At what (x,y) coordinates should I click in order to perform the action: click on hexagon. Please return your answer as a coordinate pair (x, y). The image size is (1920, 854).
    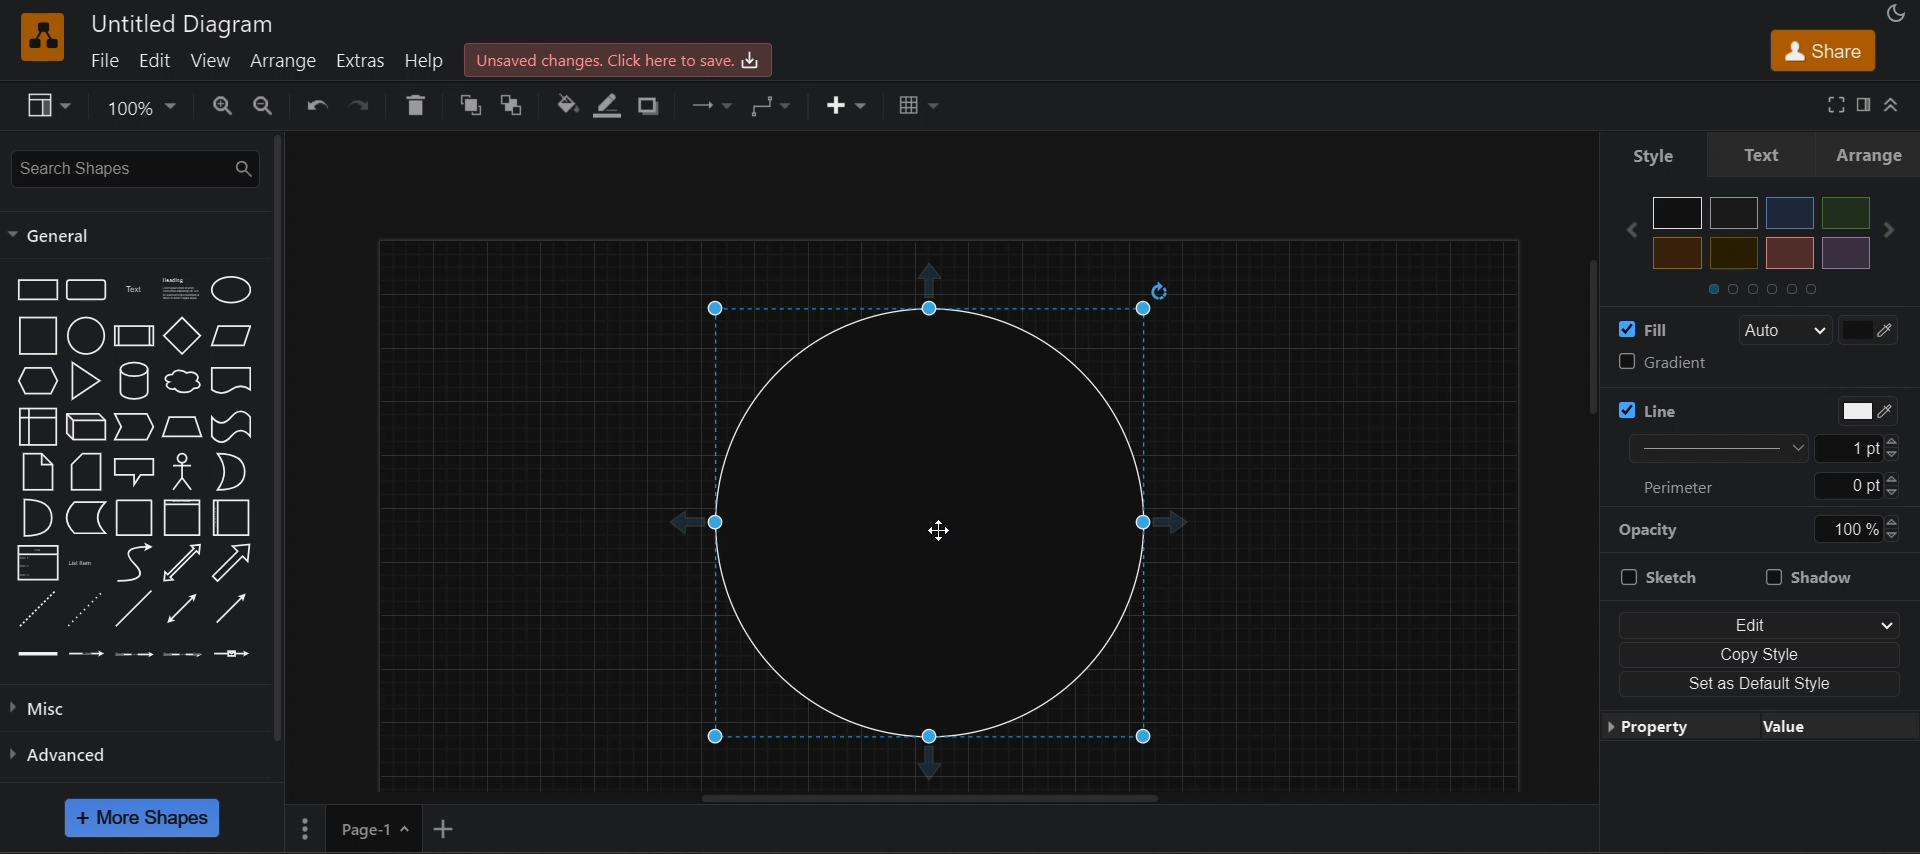
    Looking at the image, I should click on (34, 381).